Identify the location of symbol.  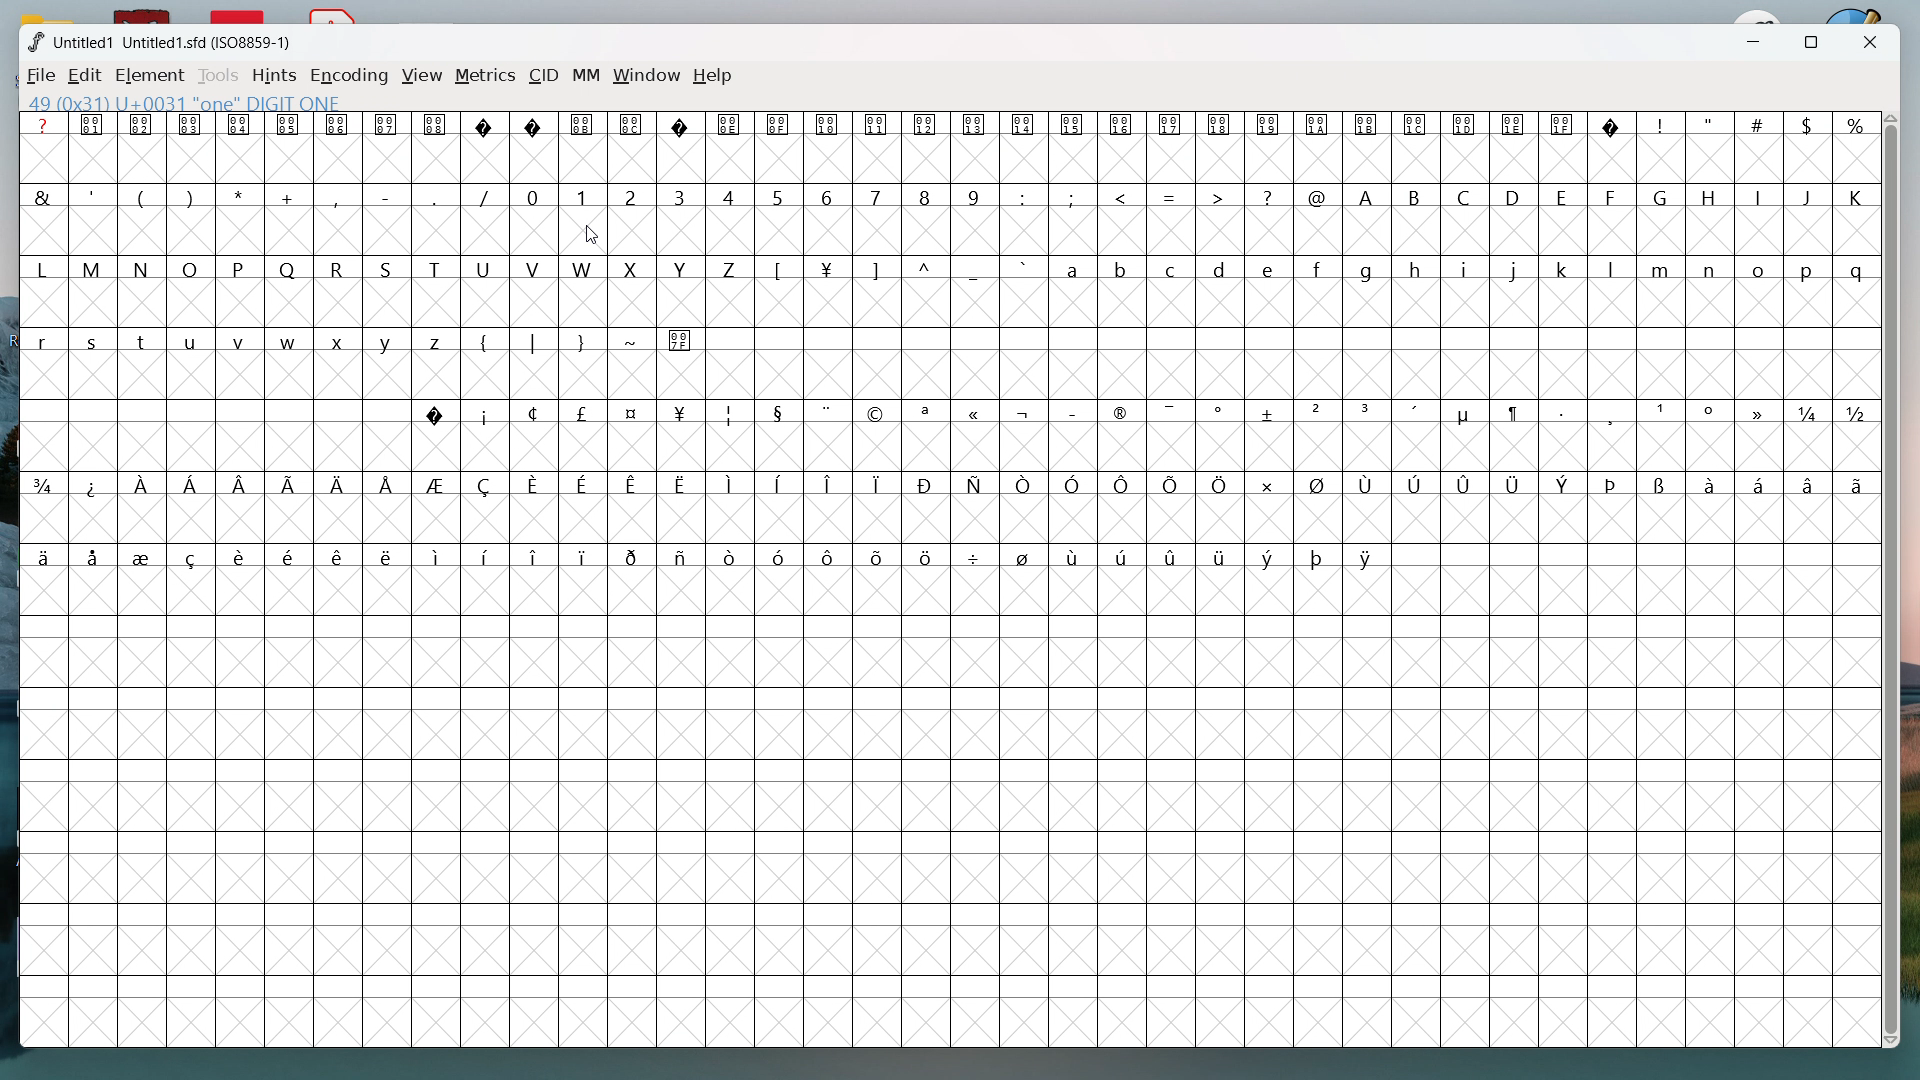
(534, 413).